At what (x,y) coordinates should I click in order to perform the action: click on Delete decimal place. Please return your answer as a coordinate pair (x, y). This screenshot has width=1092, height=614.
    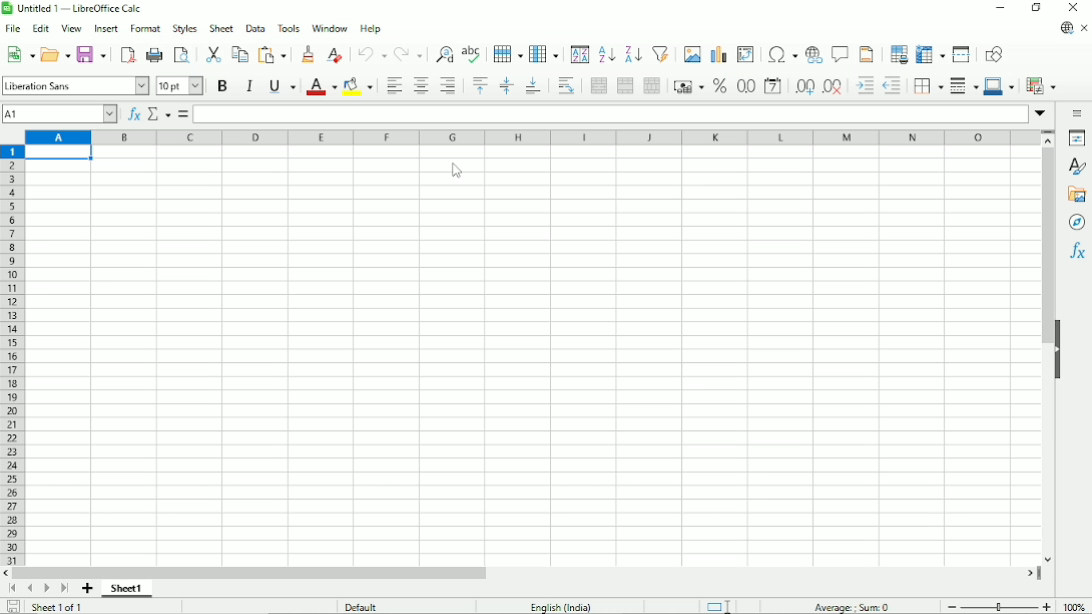
    Looking at the image, I should click on (833, 88).